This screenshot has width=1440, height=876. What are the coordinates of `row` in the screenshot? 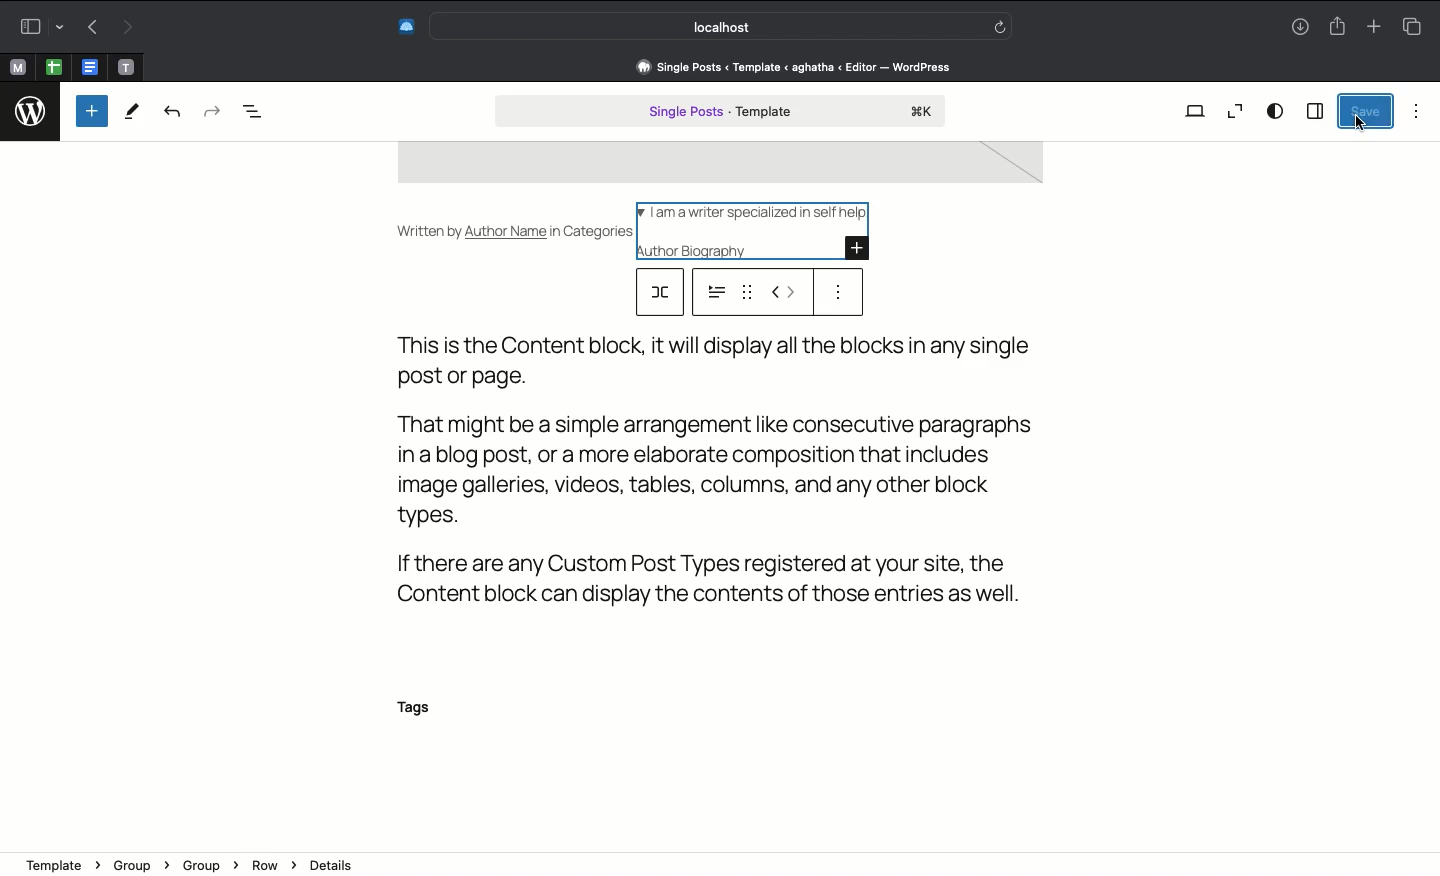 It's located at (659, 292).